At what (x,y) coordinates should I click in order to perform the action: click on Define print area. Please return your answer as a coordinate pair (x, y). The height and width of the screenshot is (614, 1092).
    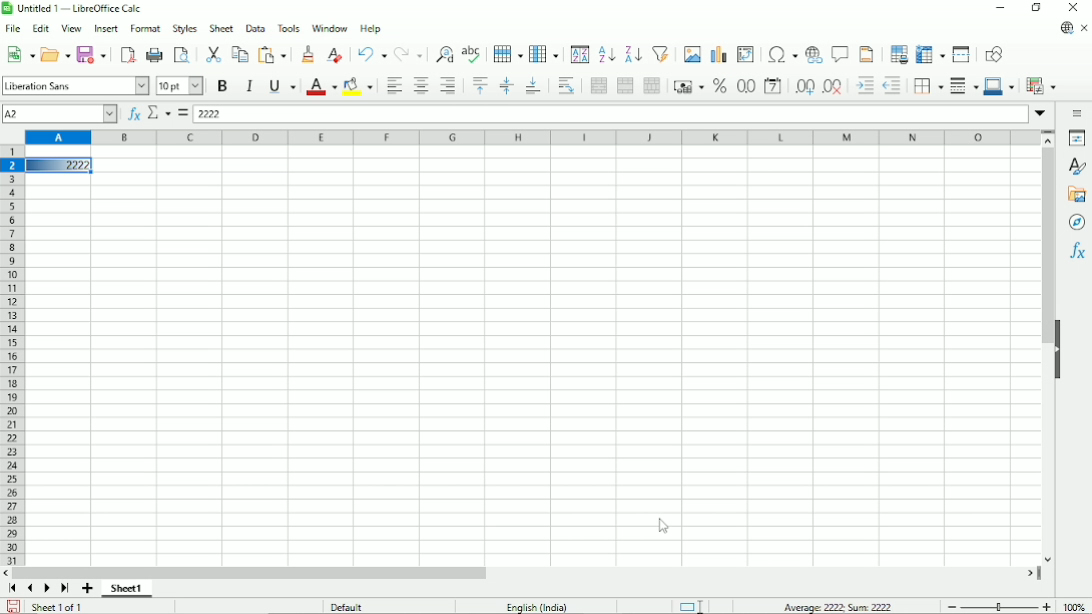
    Looking at the image, I should click on (898, 53).